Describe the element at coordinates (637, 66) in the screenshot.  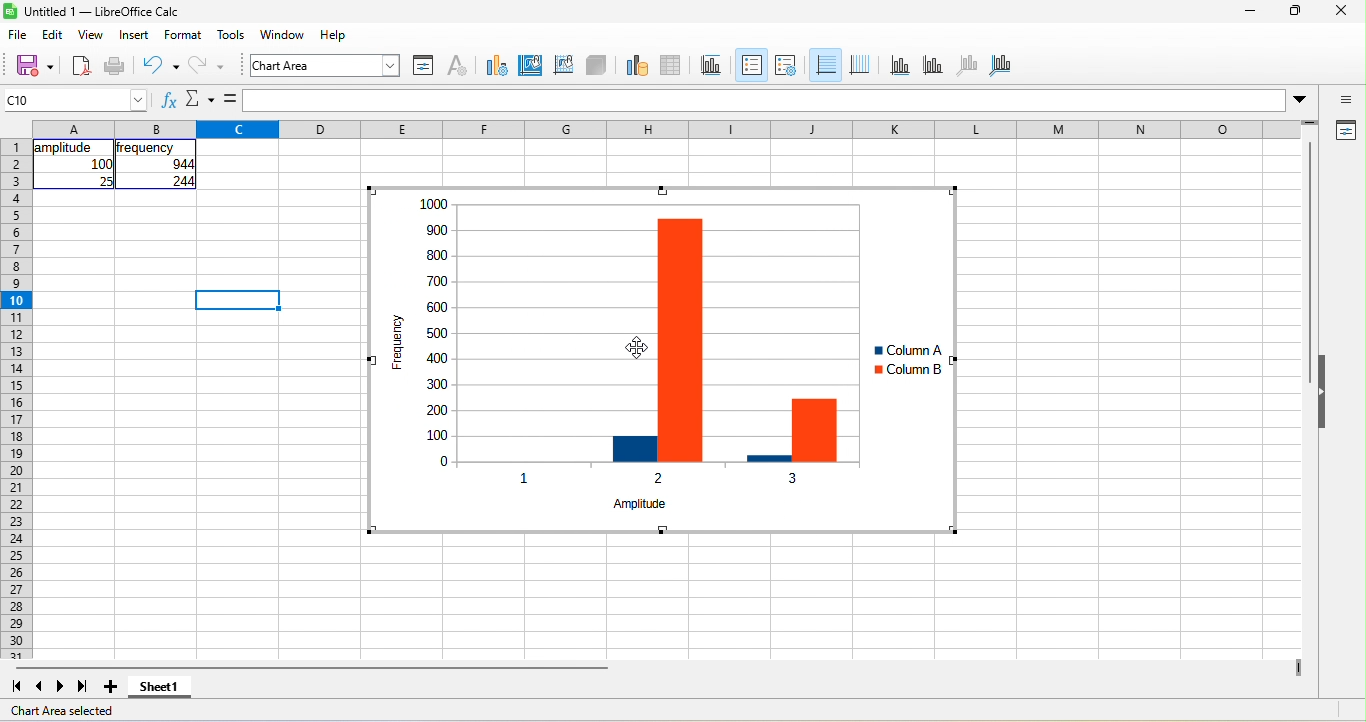
I see `data range` at that location.